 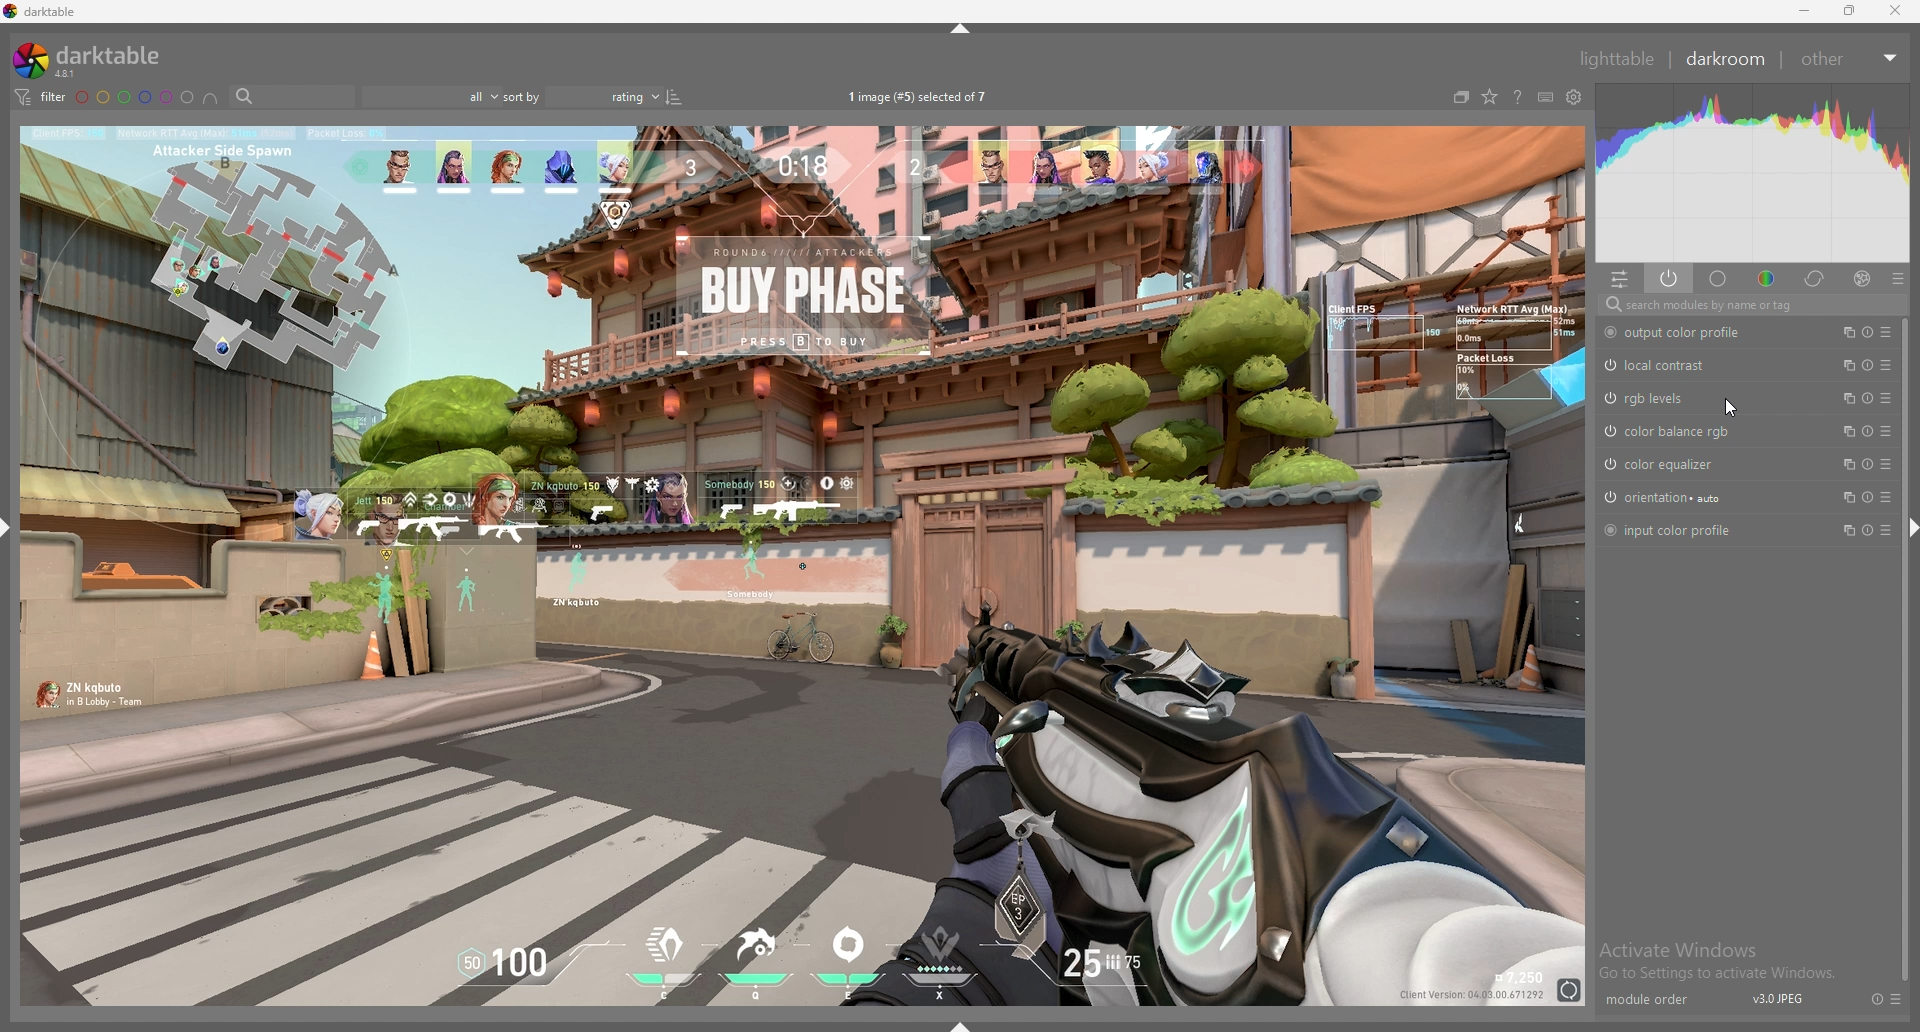 What do you see at coordinates (1689, 332) in the screenshot?
I see `output color profile` at bounding box center [1689, 332].